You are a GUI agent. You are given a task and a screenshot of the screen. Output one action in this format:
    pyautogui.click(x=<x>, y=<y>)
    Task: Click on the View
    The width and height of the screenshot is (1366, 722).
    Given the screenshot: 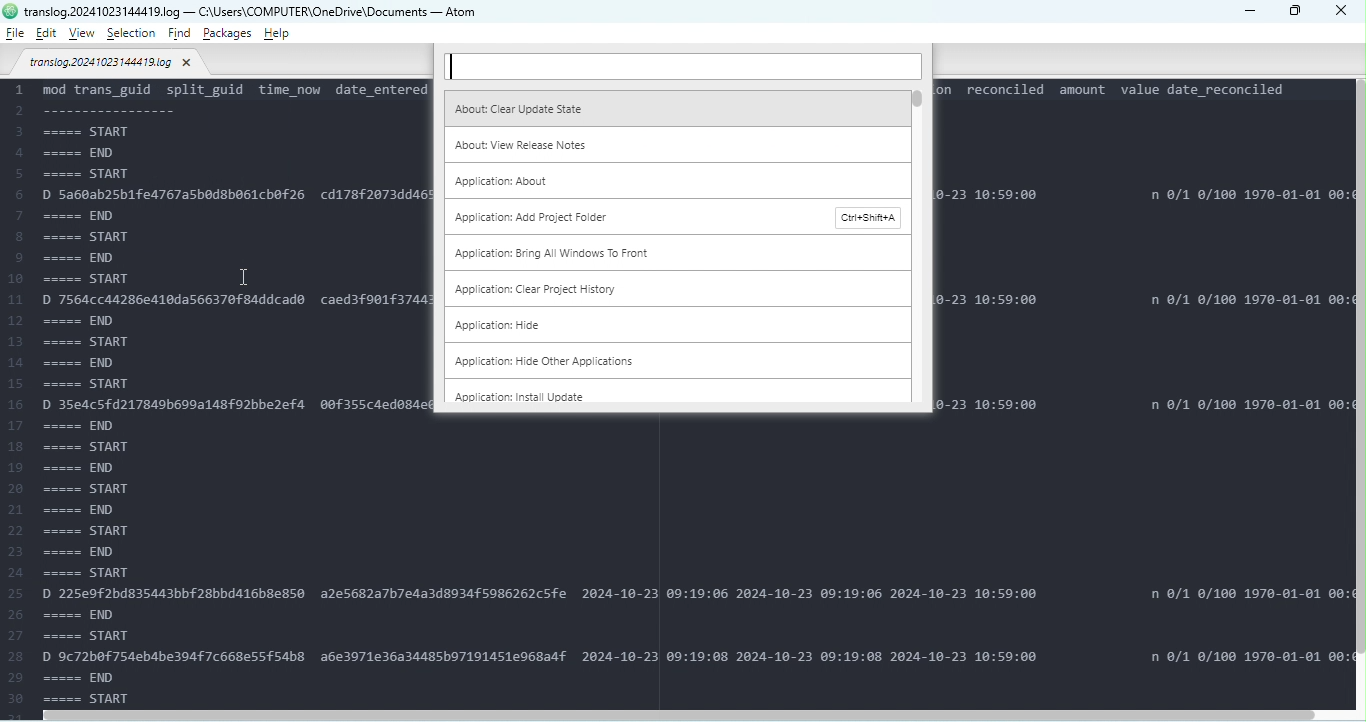 What is the action you would take?
    pyautogui.click(x=85, y=33)
    